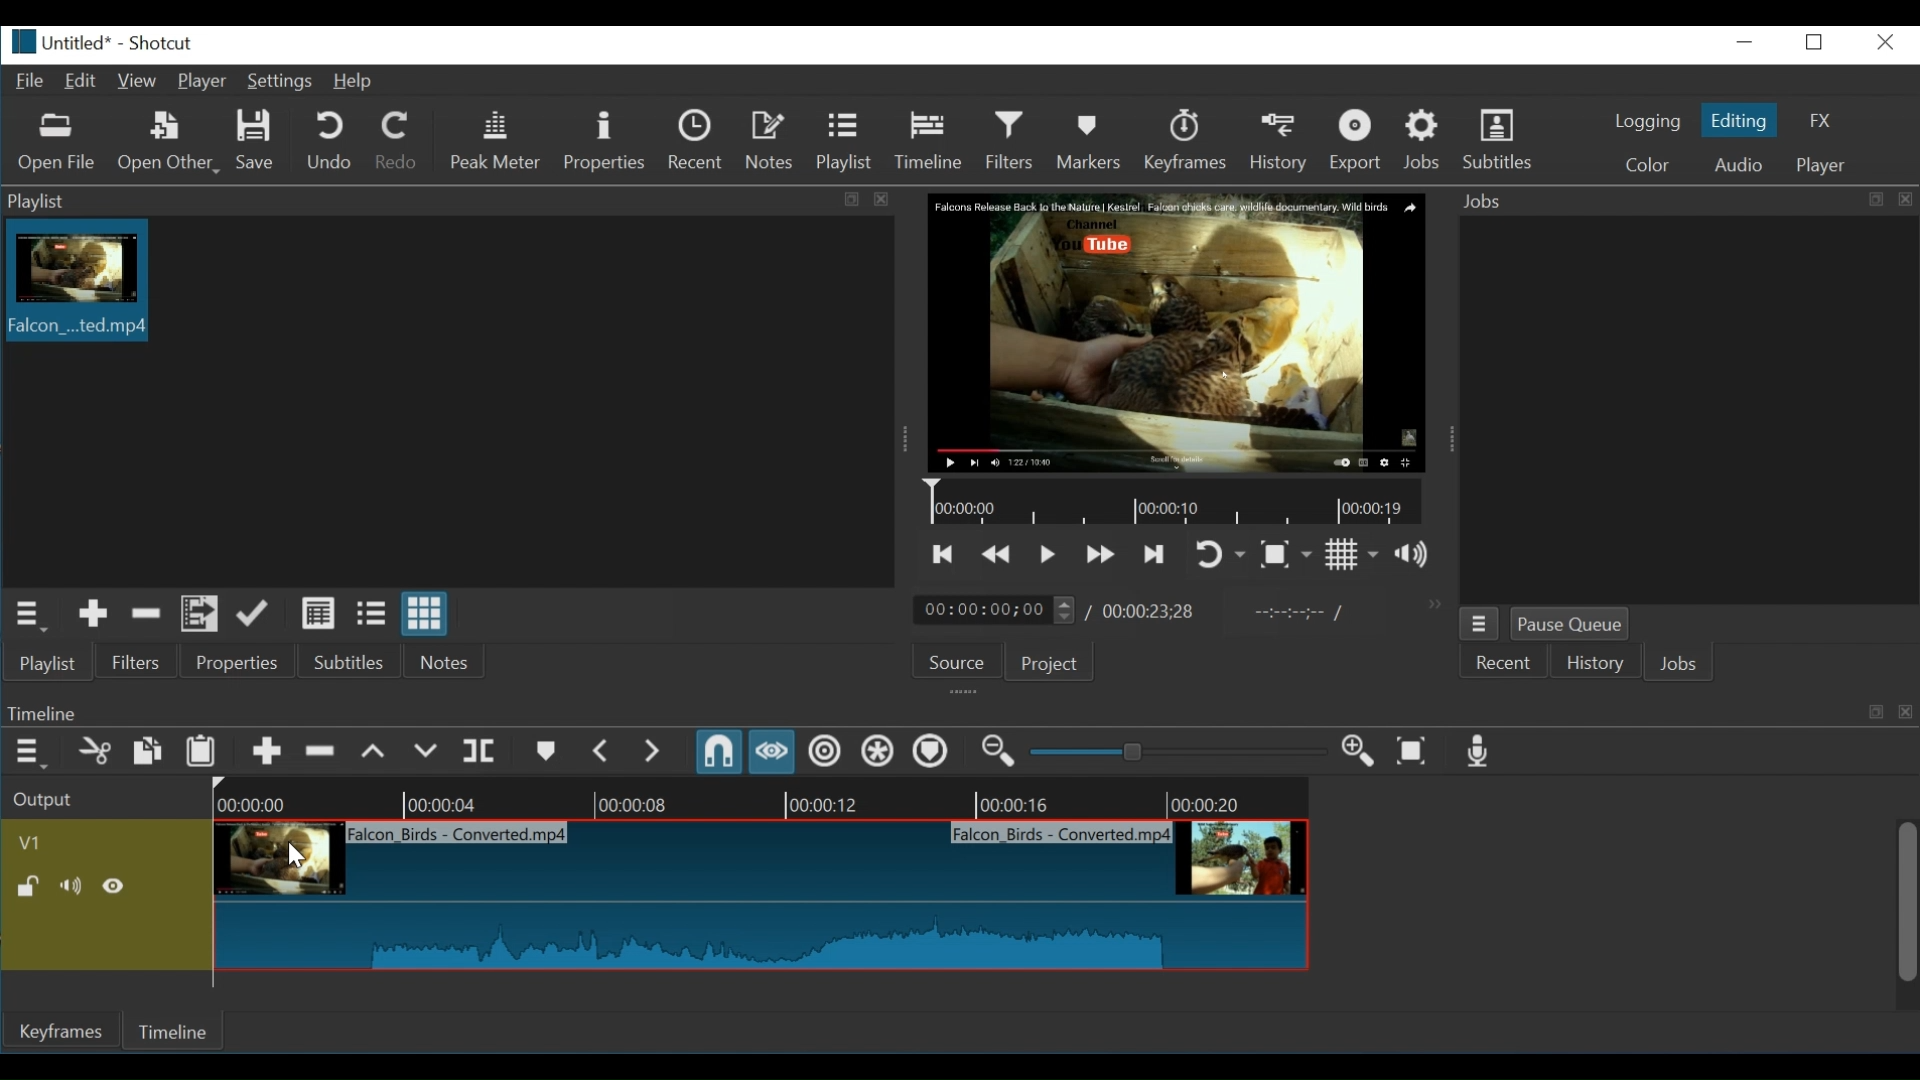  What do you see at coordinates (1819, 166) in the screenshot?
I see `Player` at bounding box center [1819, 166].